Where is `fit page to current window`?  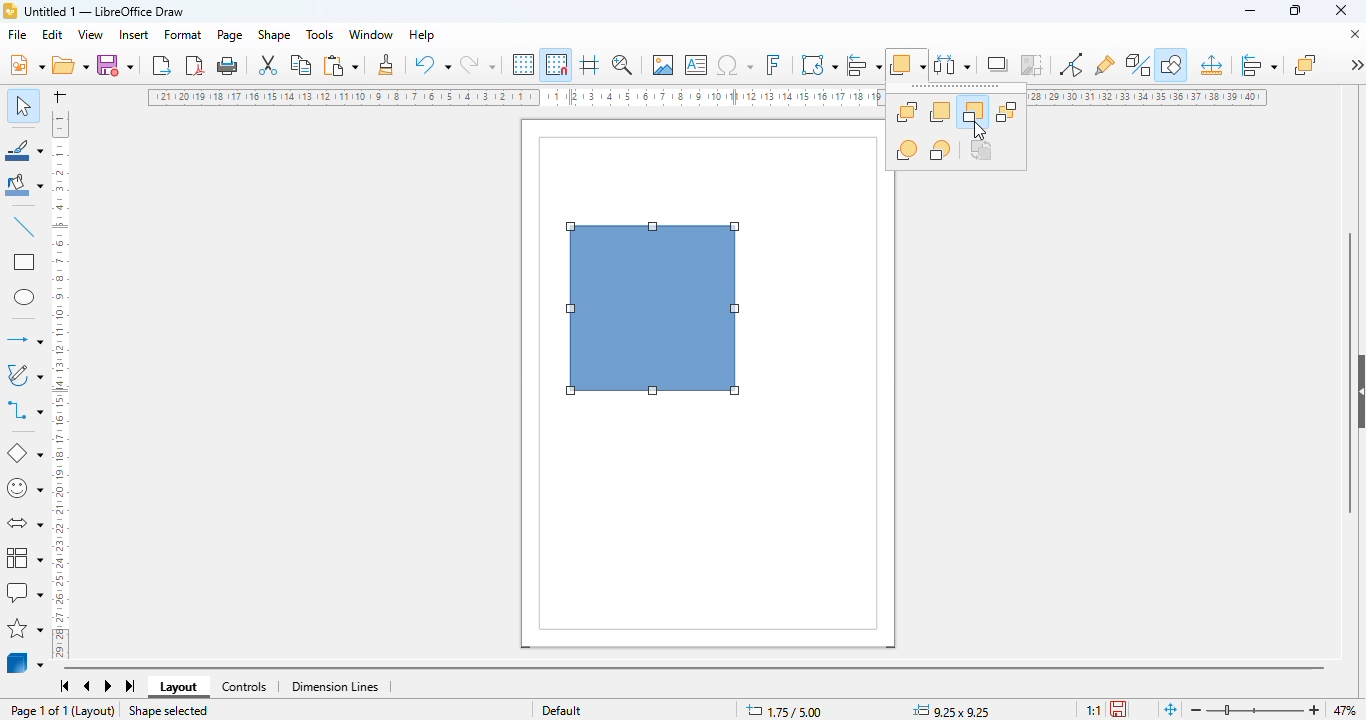
fit page to current window is located at coordinates (1170, 708).